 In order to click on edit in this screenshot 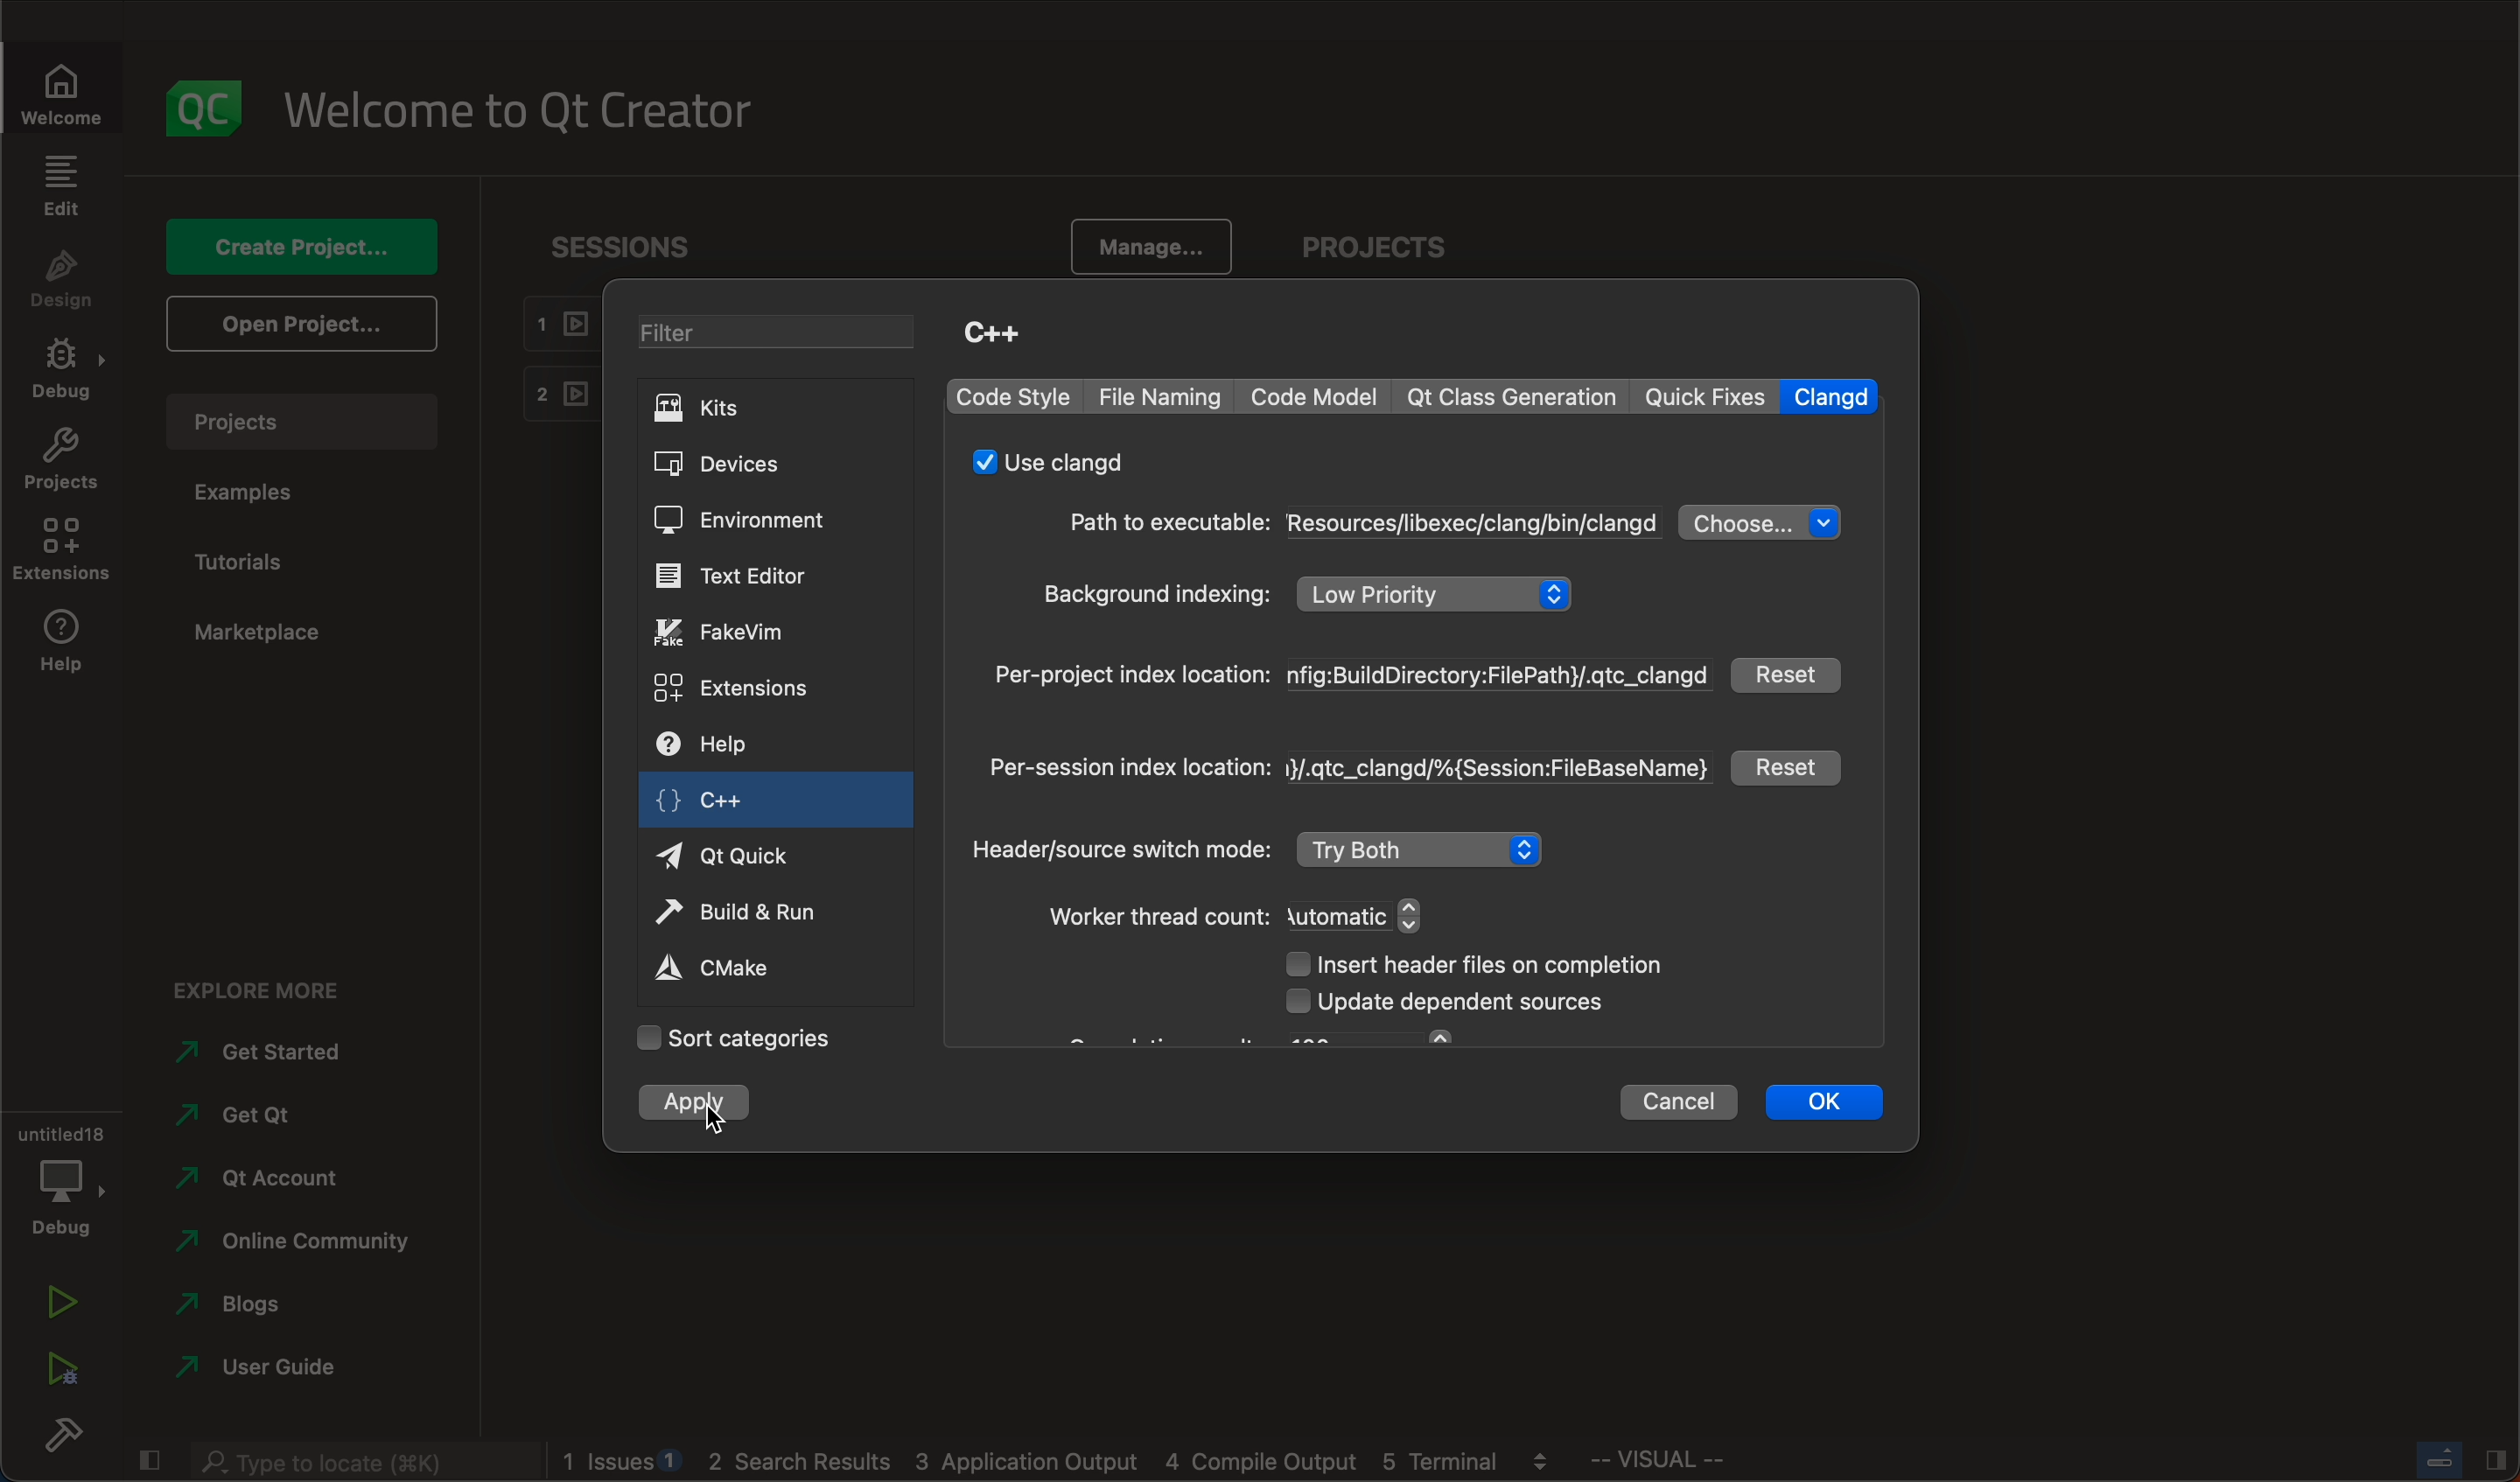, I will do `click(60, 186)`.